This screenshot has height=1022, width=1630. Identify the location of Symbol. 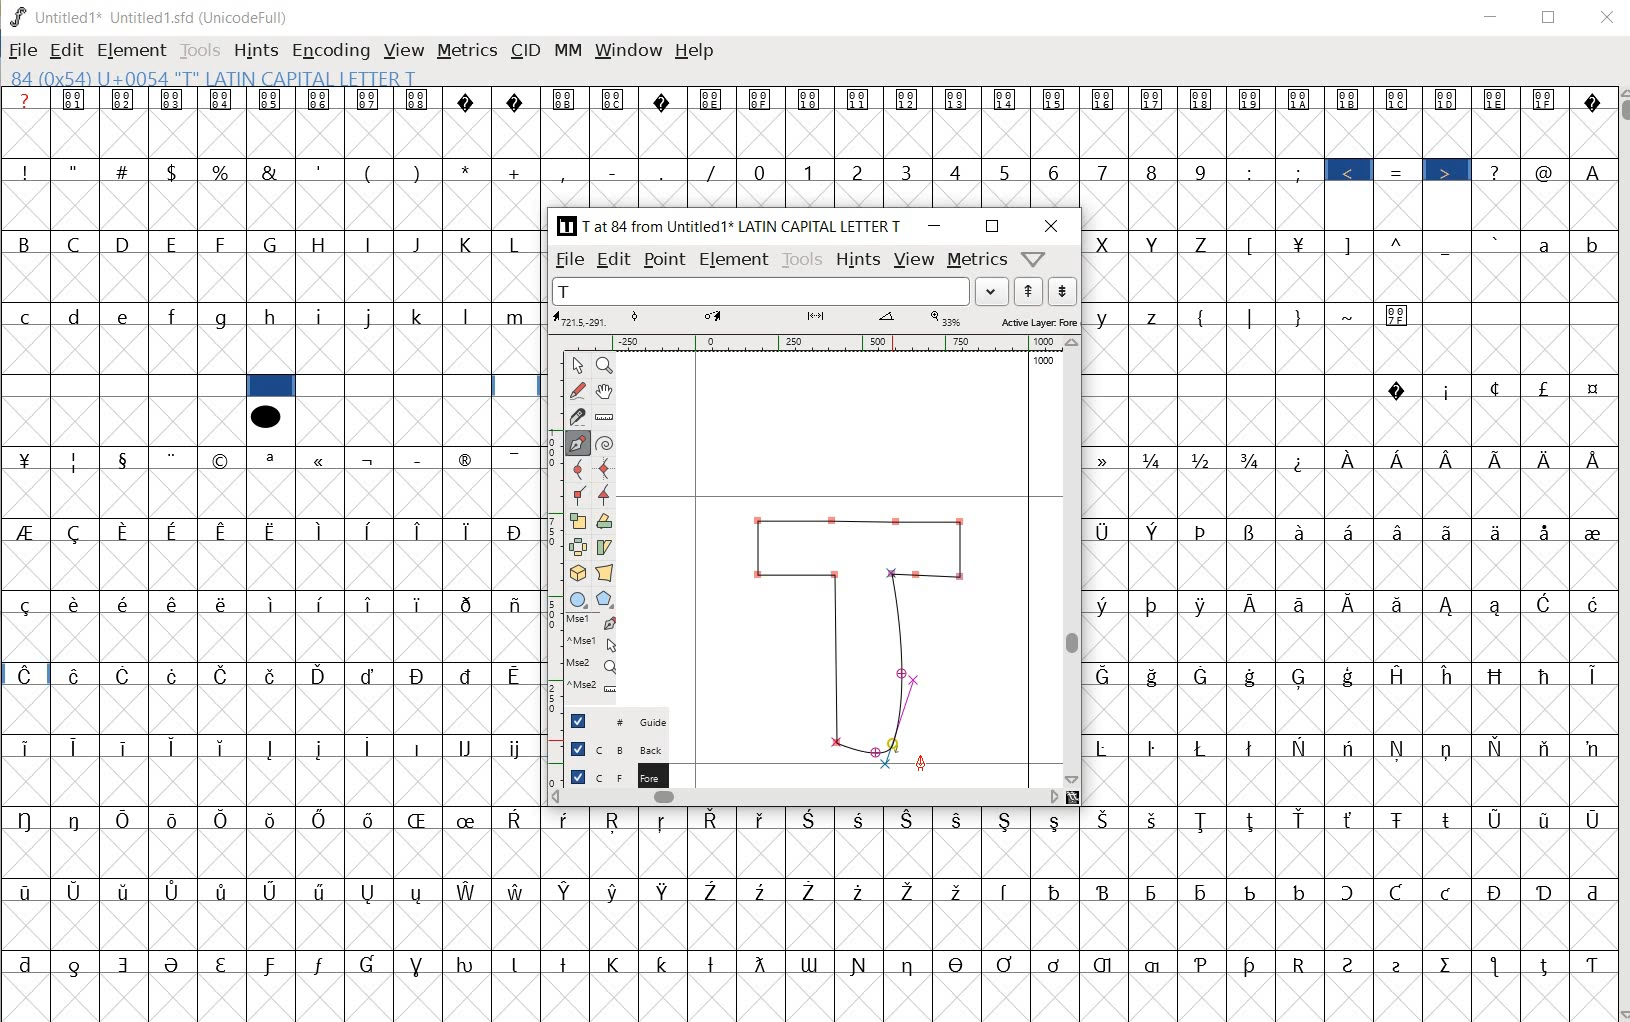
(1056, 891).